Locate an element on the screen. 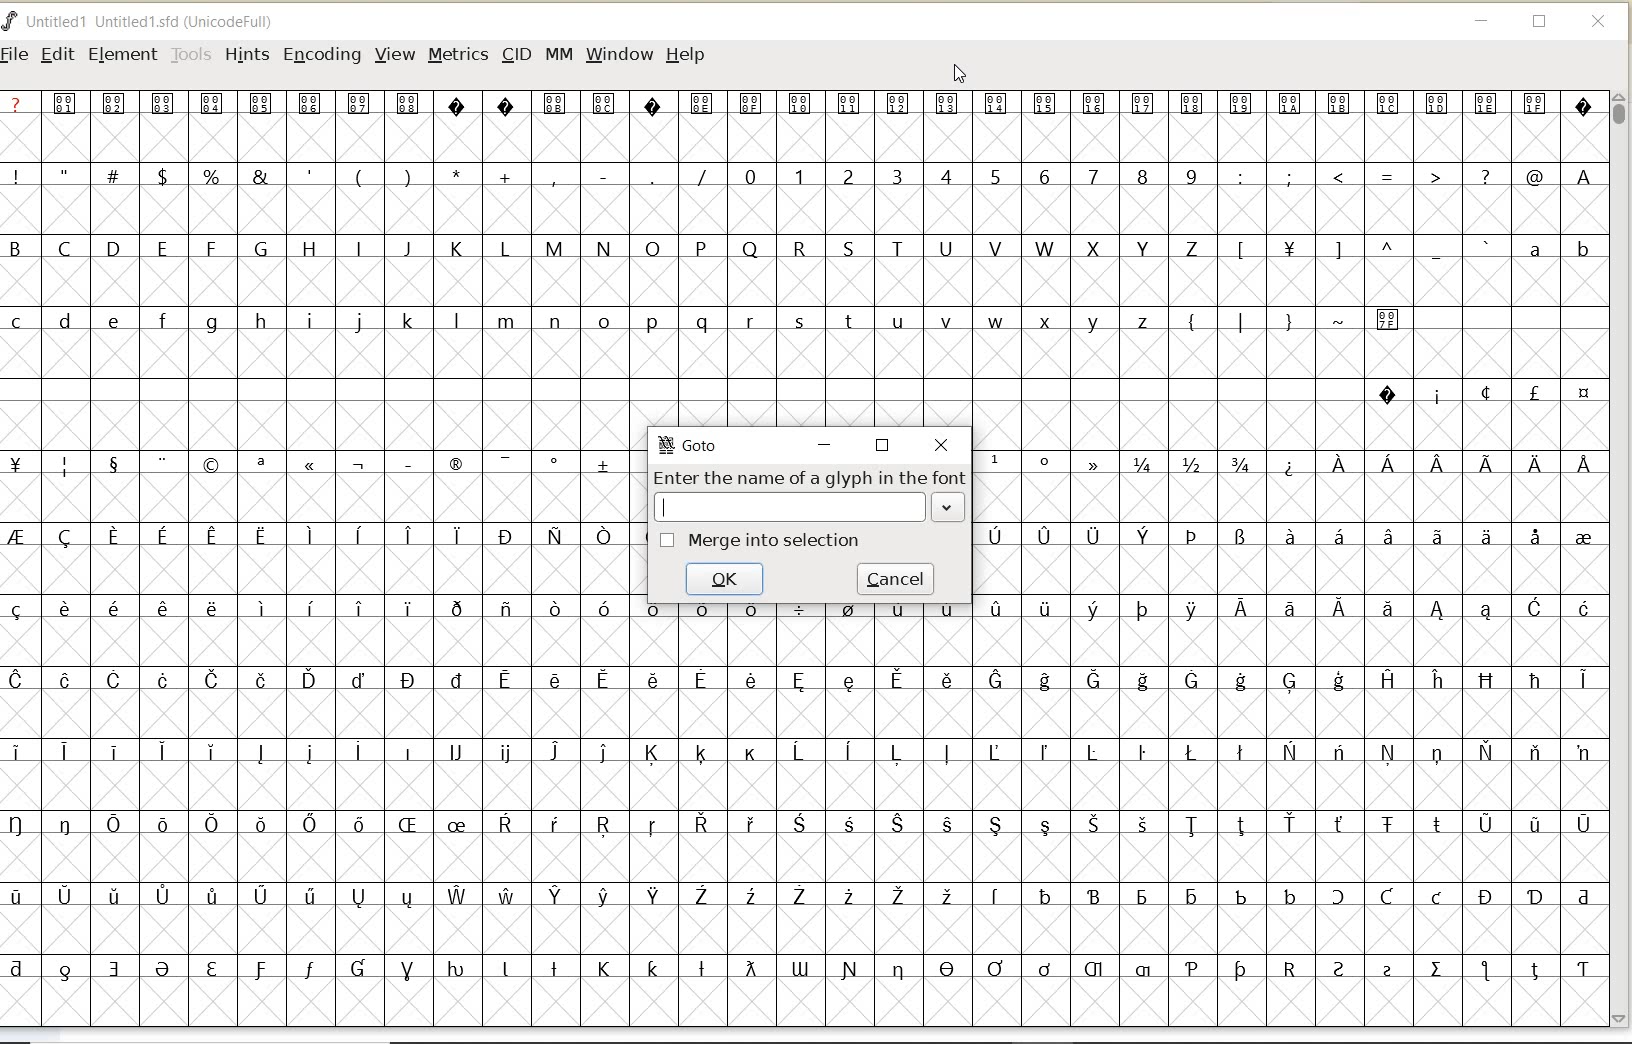 The image size is (1632, 1044). HELP is located at coordinates (685, 53).